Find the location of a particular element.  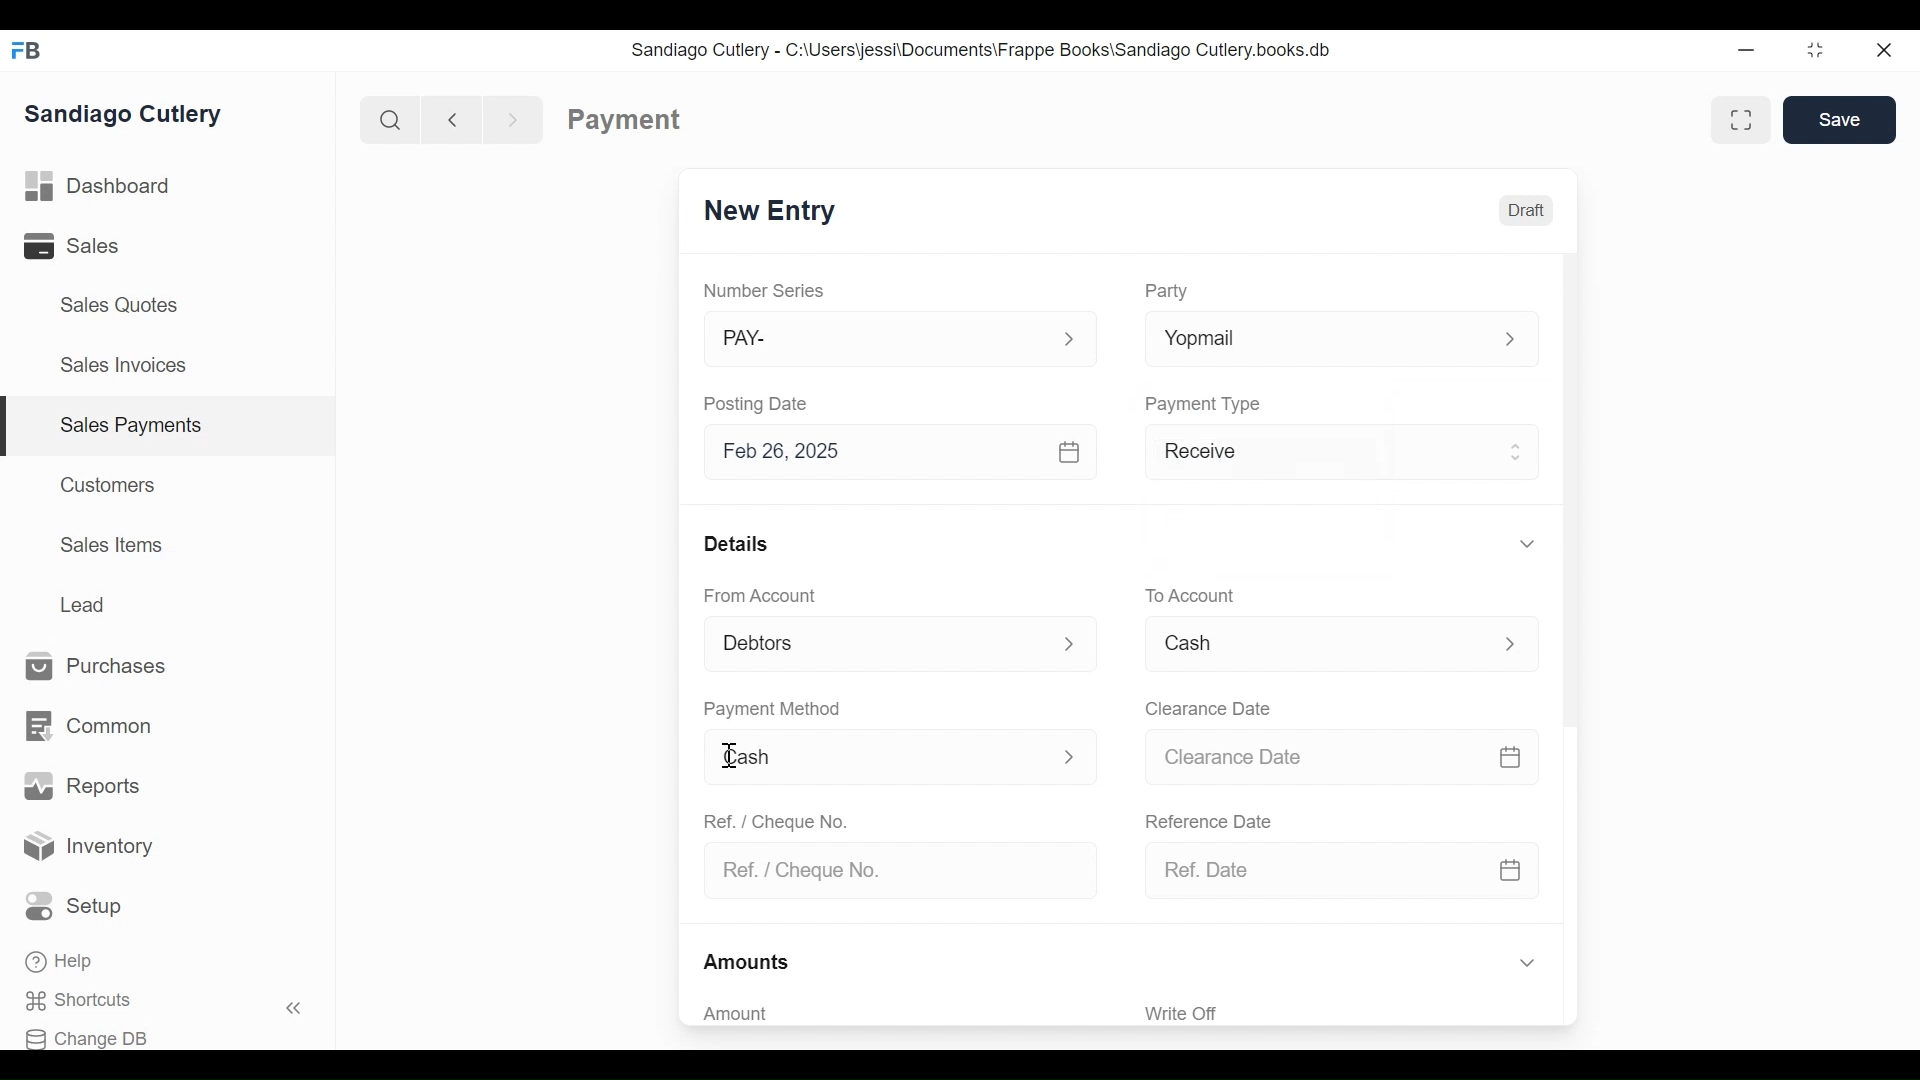

Feb 26, 2025  is located at coordinates (877, 452).